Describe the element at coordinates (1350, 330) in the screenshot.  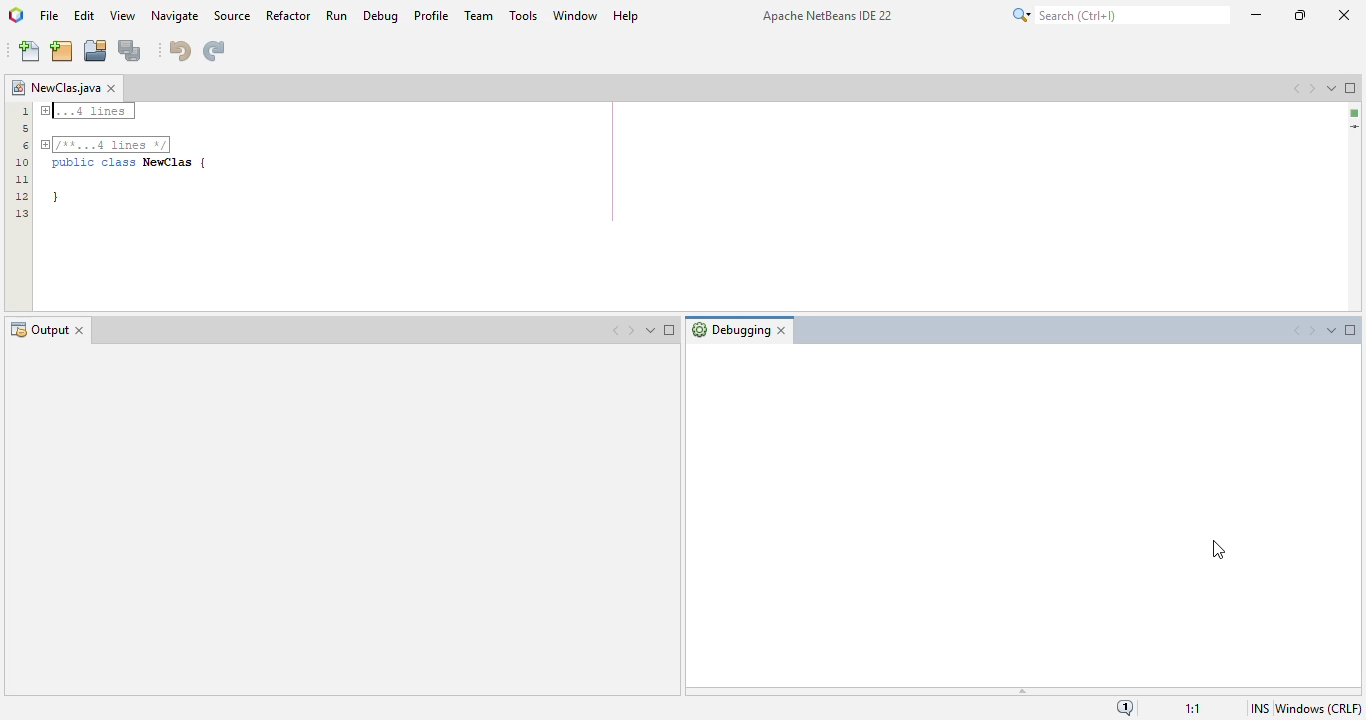
I see `Maximize` at that location.